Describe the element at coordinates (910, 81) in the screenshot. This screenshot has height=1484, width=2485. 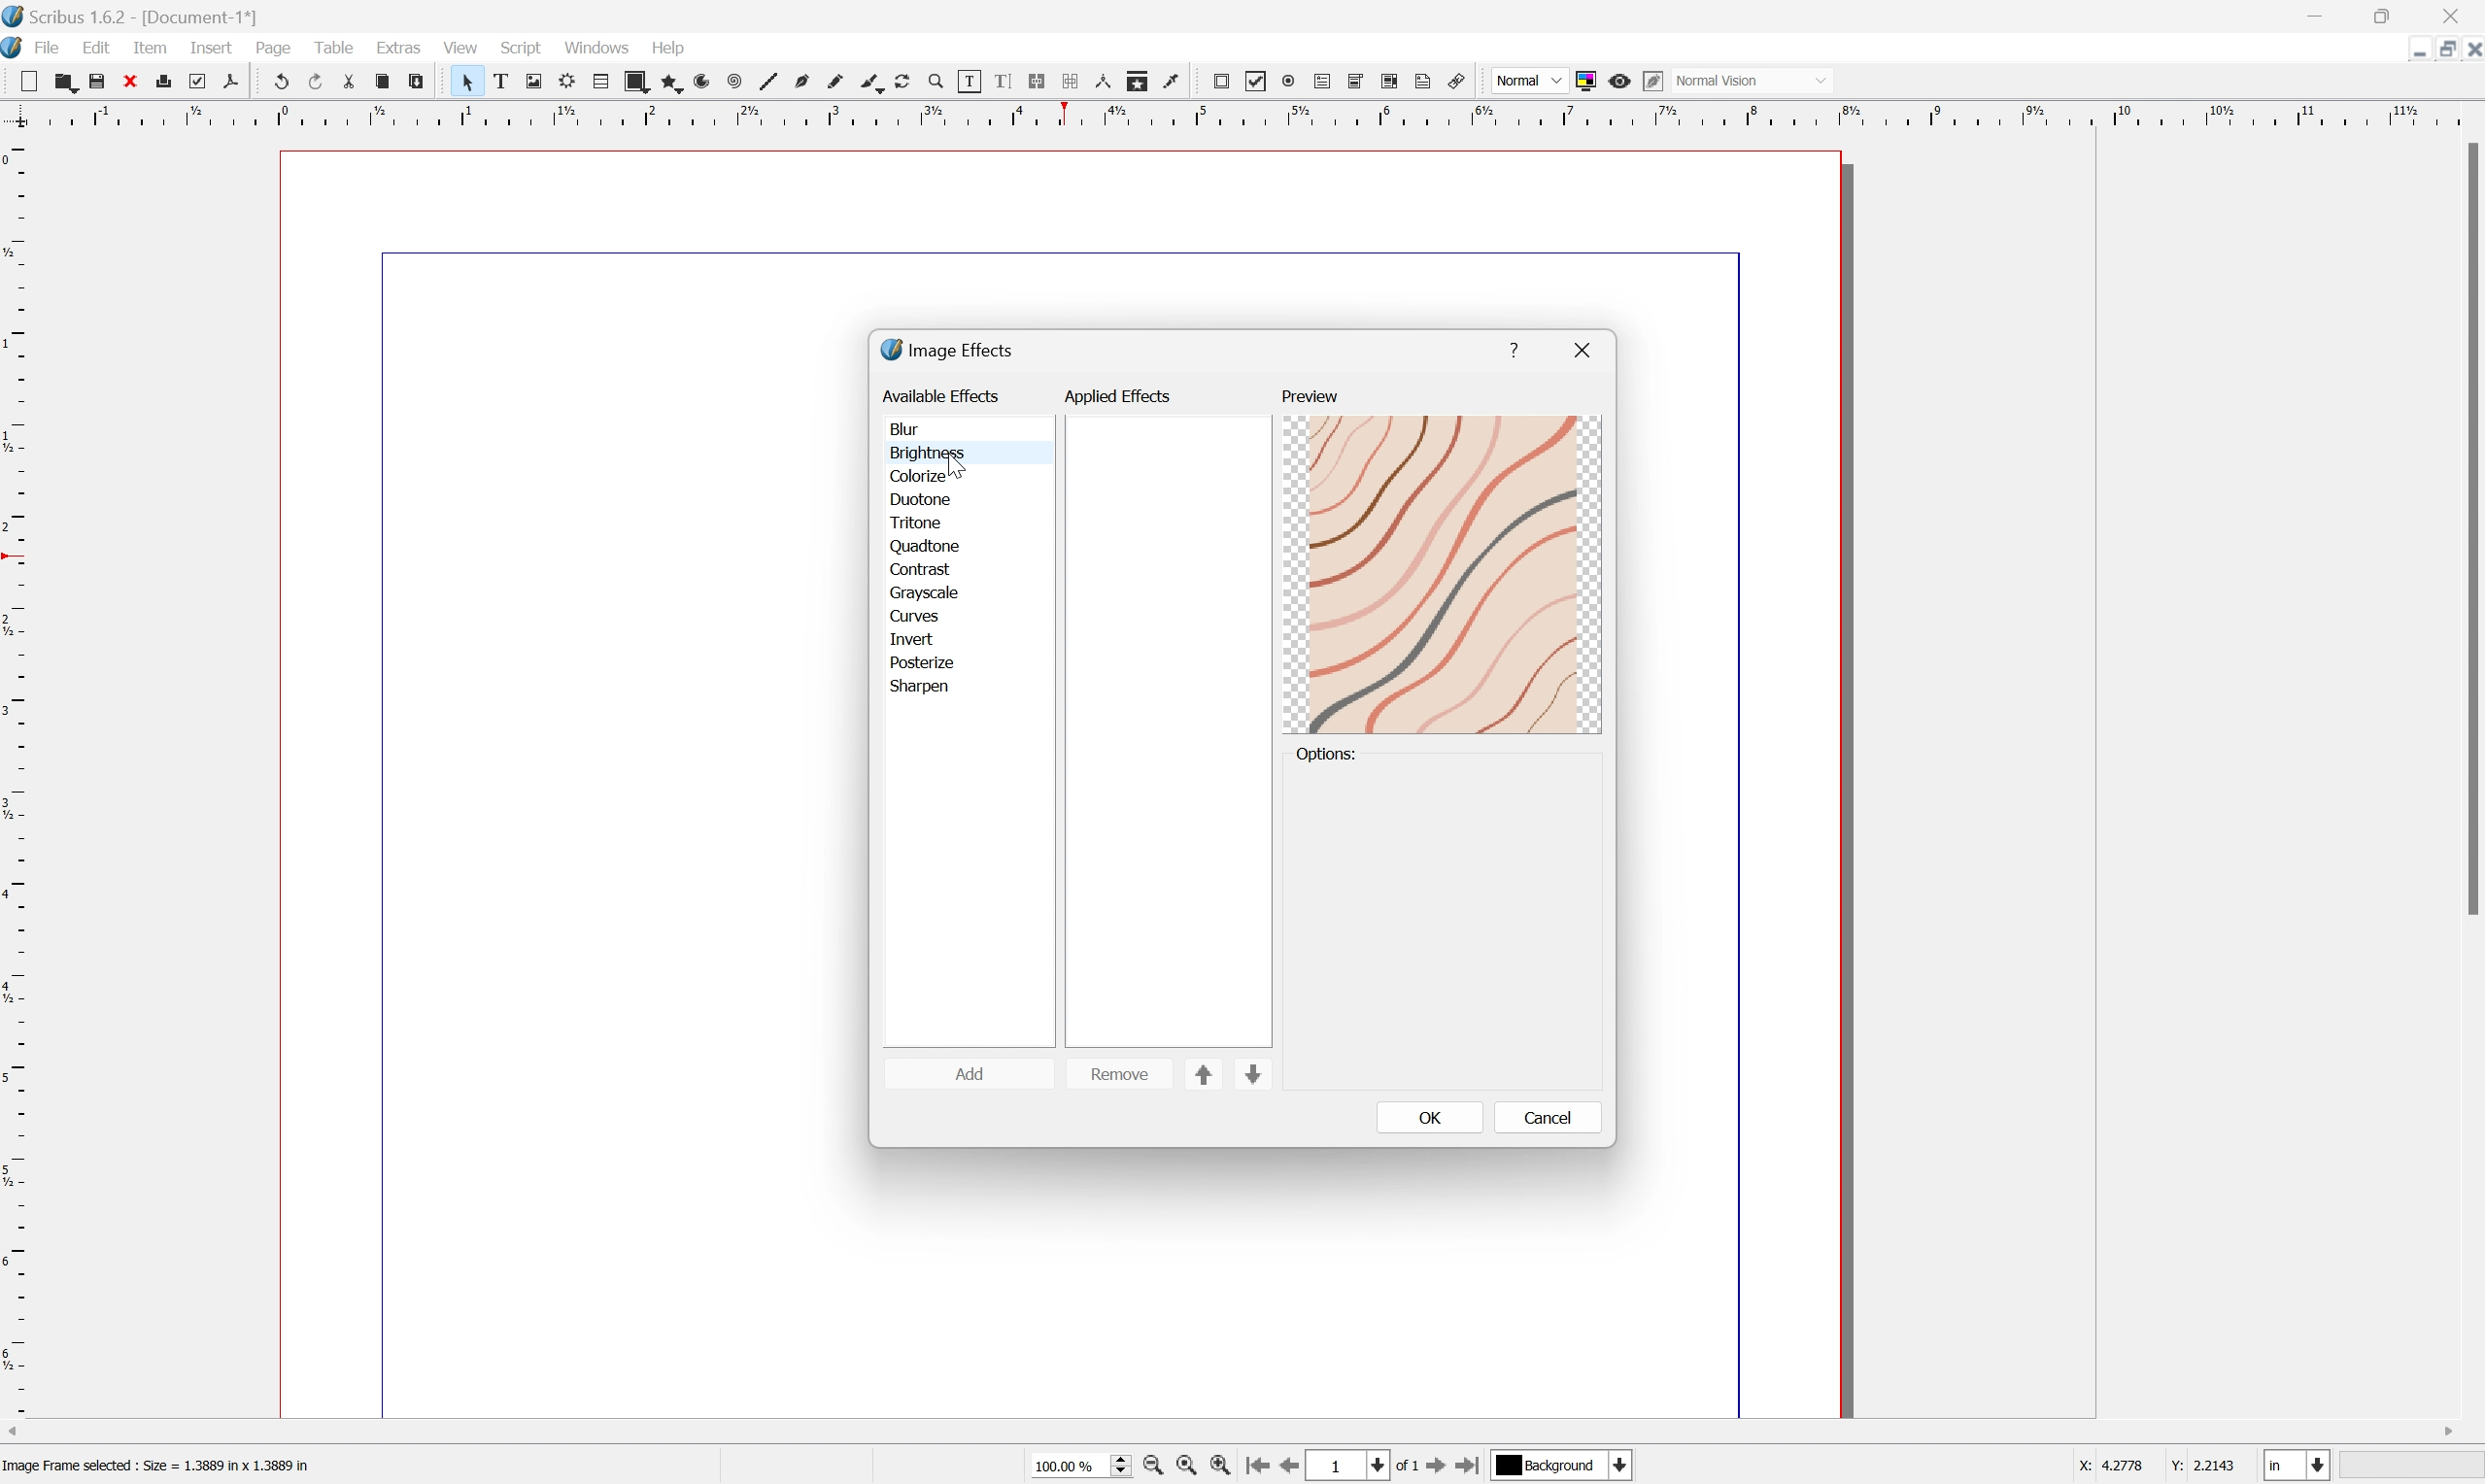
I see `Rotate item` at that location.